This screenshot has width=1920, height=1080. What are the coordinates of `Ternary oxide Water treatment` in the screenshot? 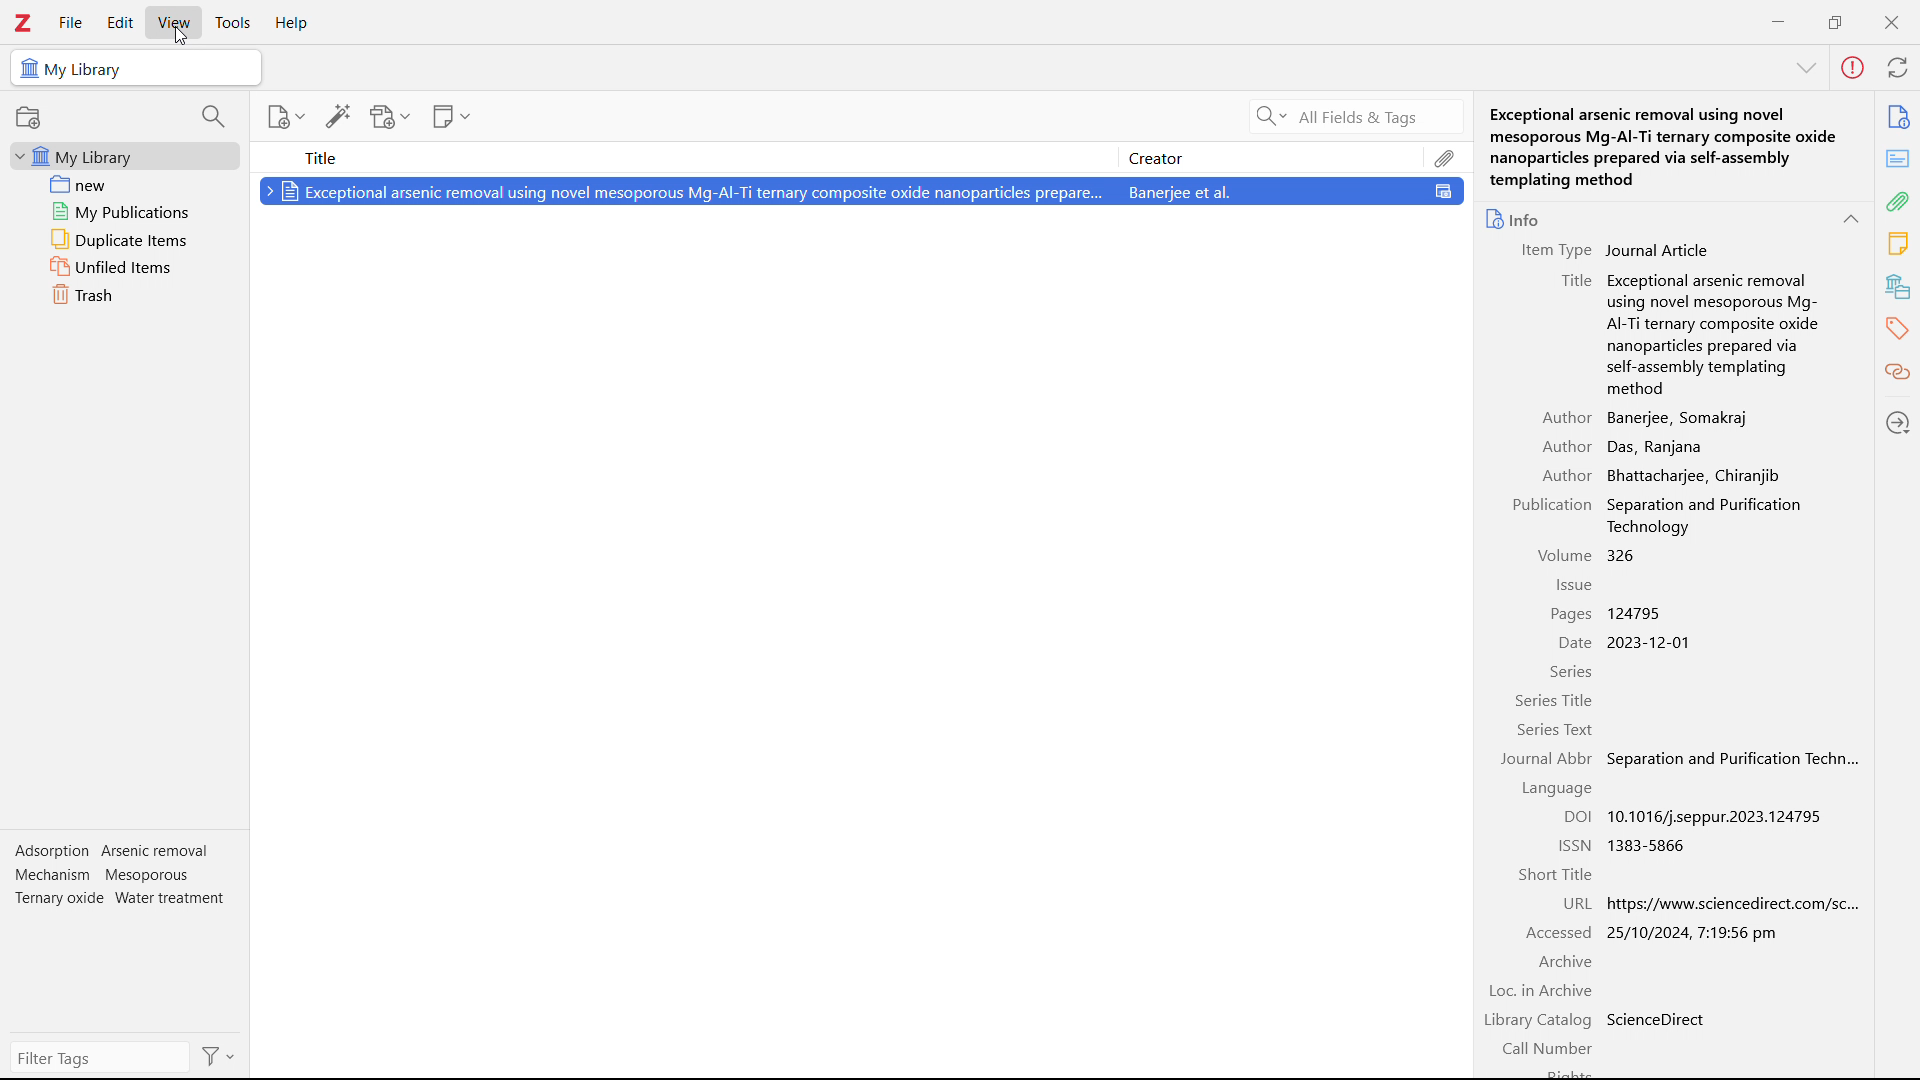 It's located at (121, 897).